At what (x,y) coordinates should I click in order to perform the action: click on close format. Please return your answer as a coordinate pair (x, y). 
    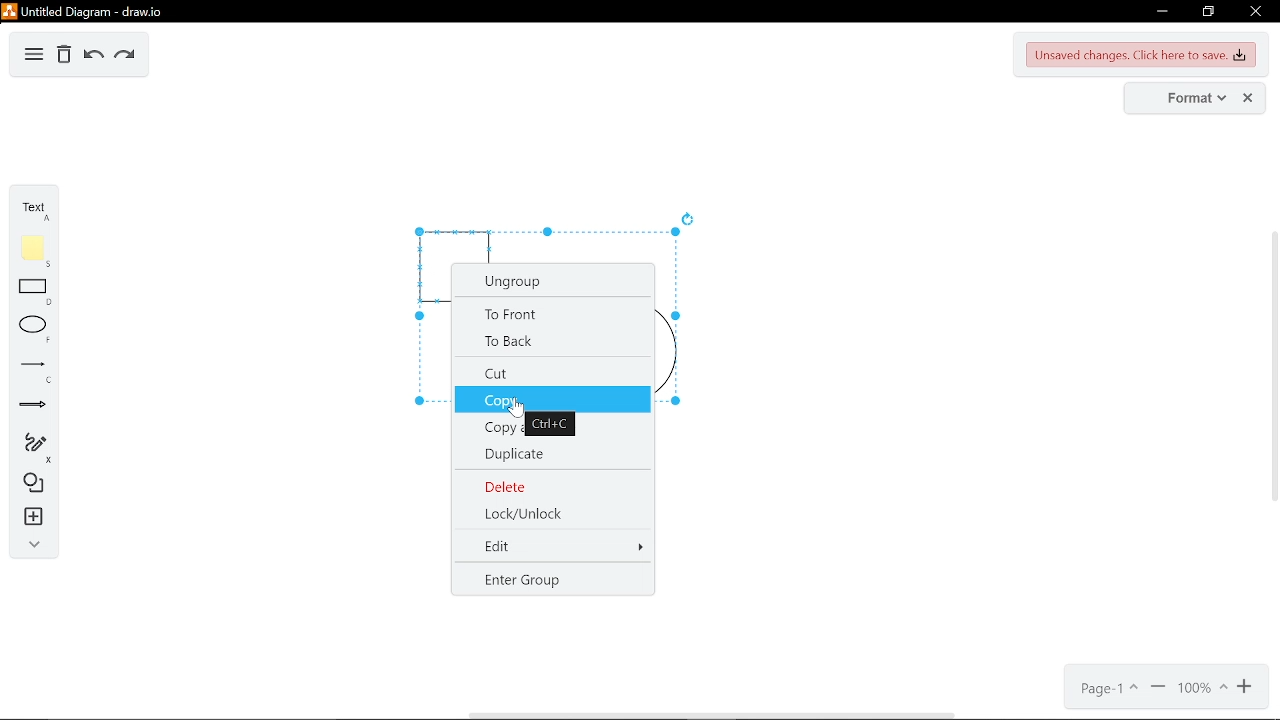
    Looking at the image, I should click on (1249, 98).